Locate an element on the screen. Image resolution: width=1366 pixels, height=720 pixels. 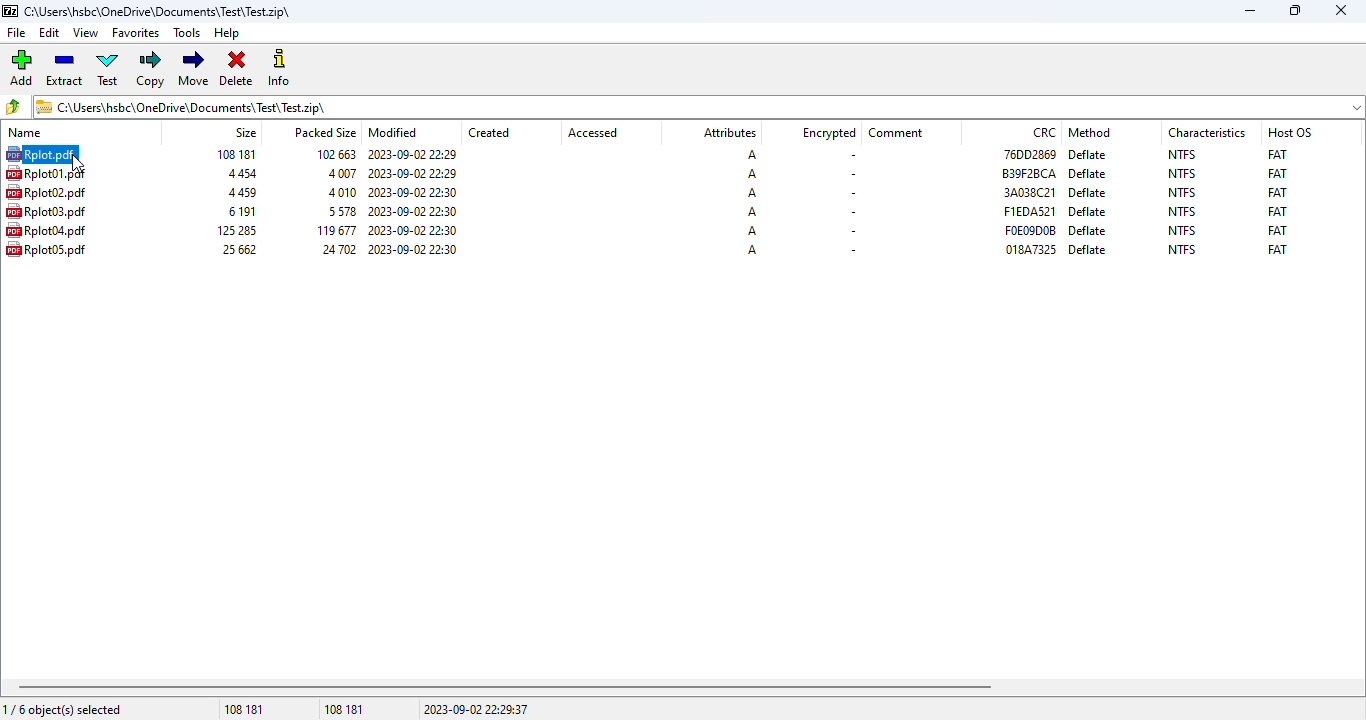
CRC is located at coordinates (1030, 230).